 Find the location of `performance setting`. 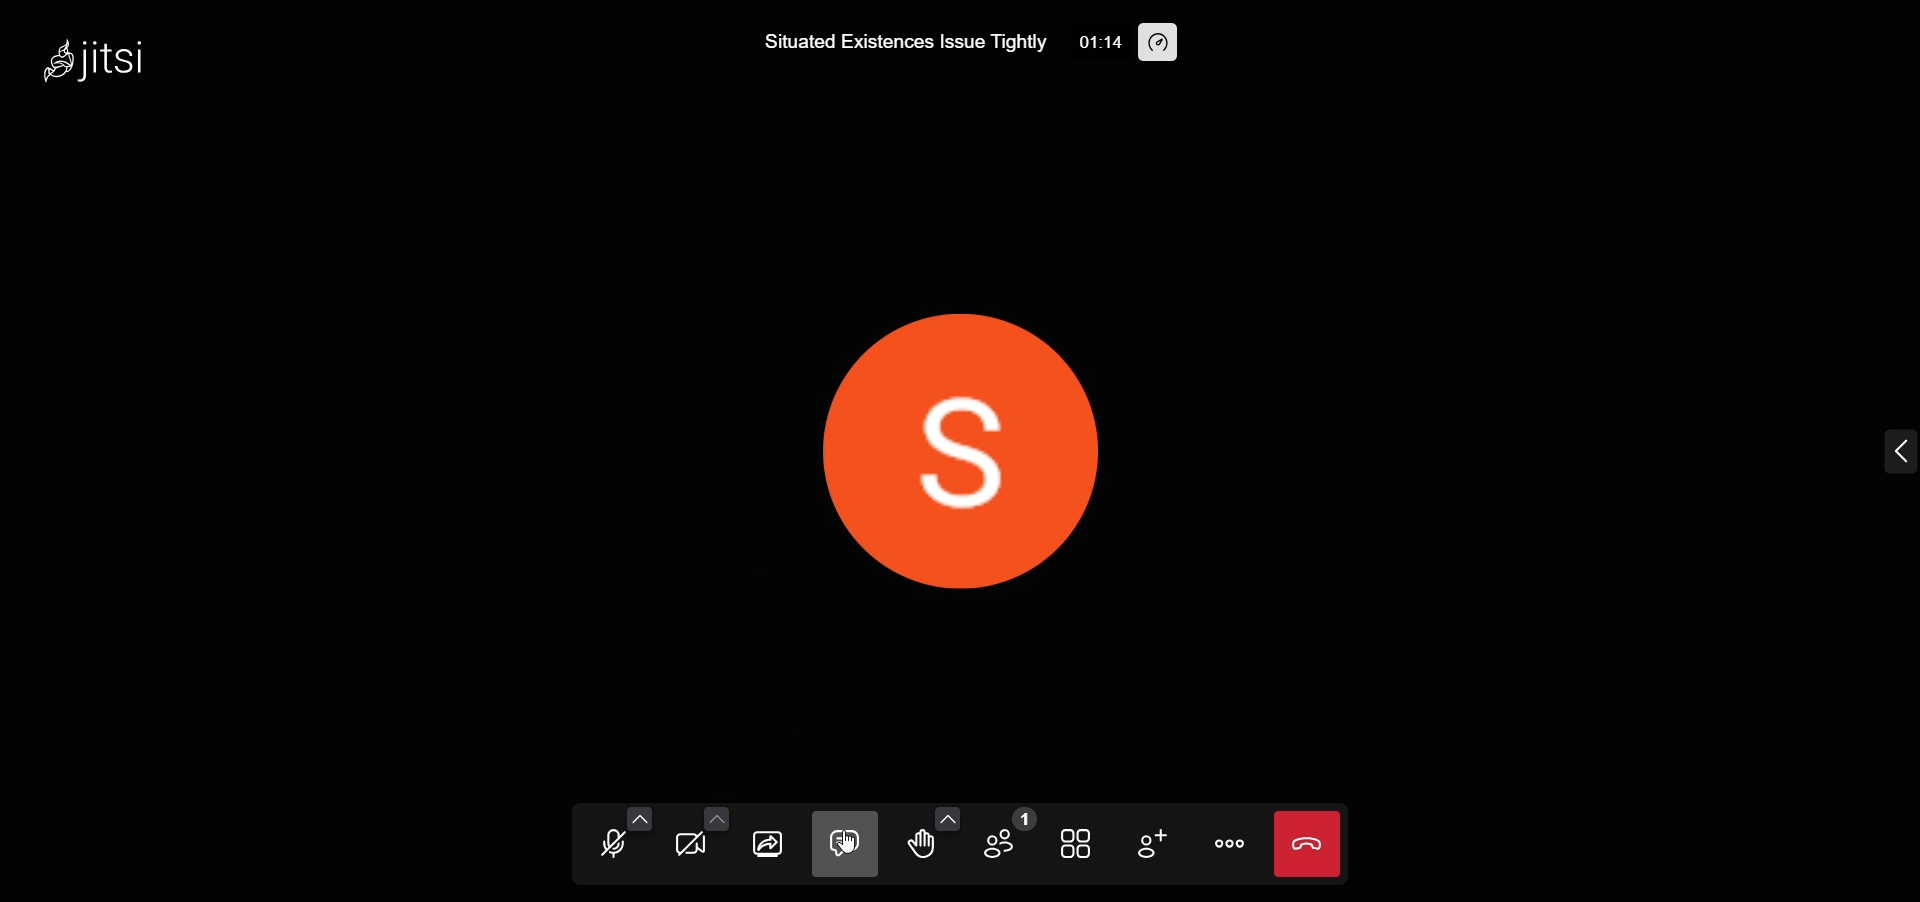

performance setting is located at coordinates (1156, 46).